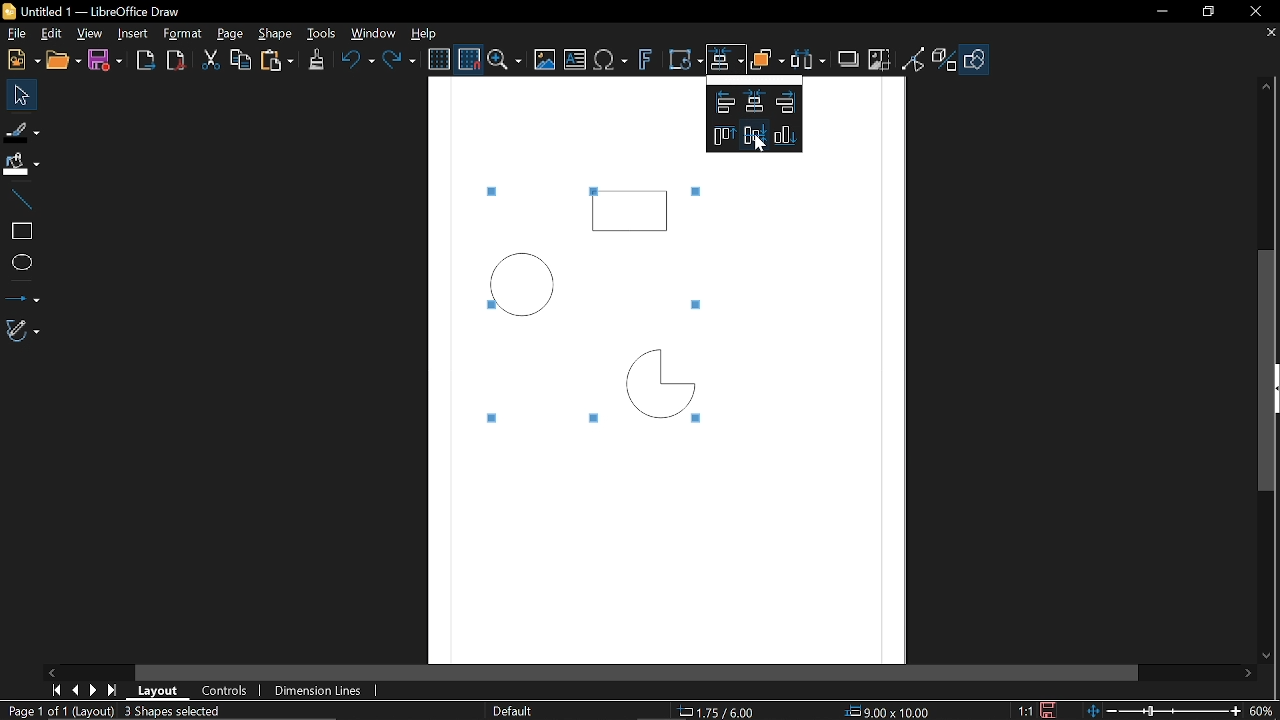  What do you see at coordinates (717, 711) in the screenshot?
I see `1.75/ 6.00 (cursor position) ` at bounding box center [717, 711].